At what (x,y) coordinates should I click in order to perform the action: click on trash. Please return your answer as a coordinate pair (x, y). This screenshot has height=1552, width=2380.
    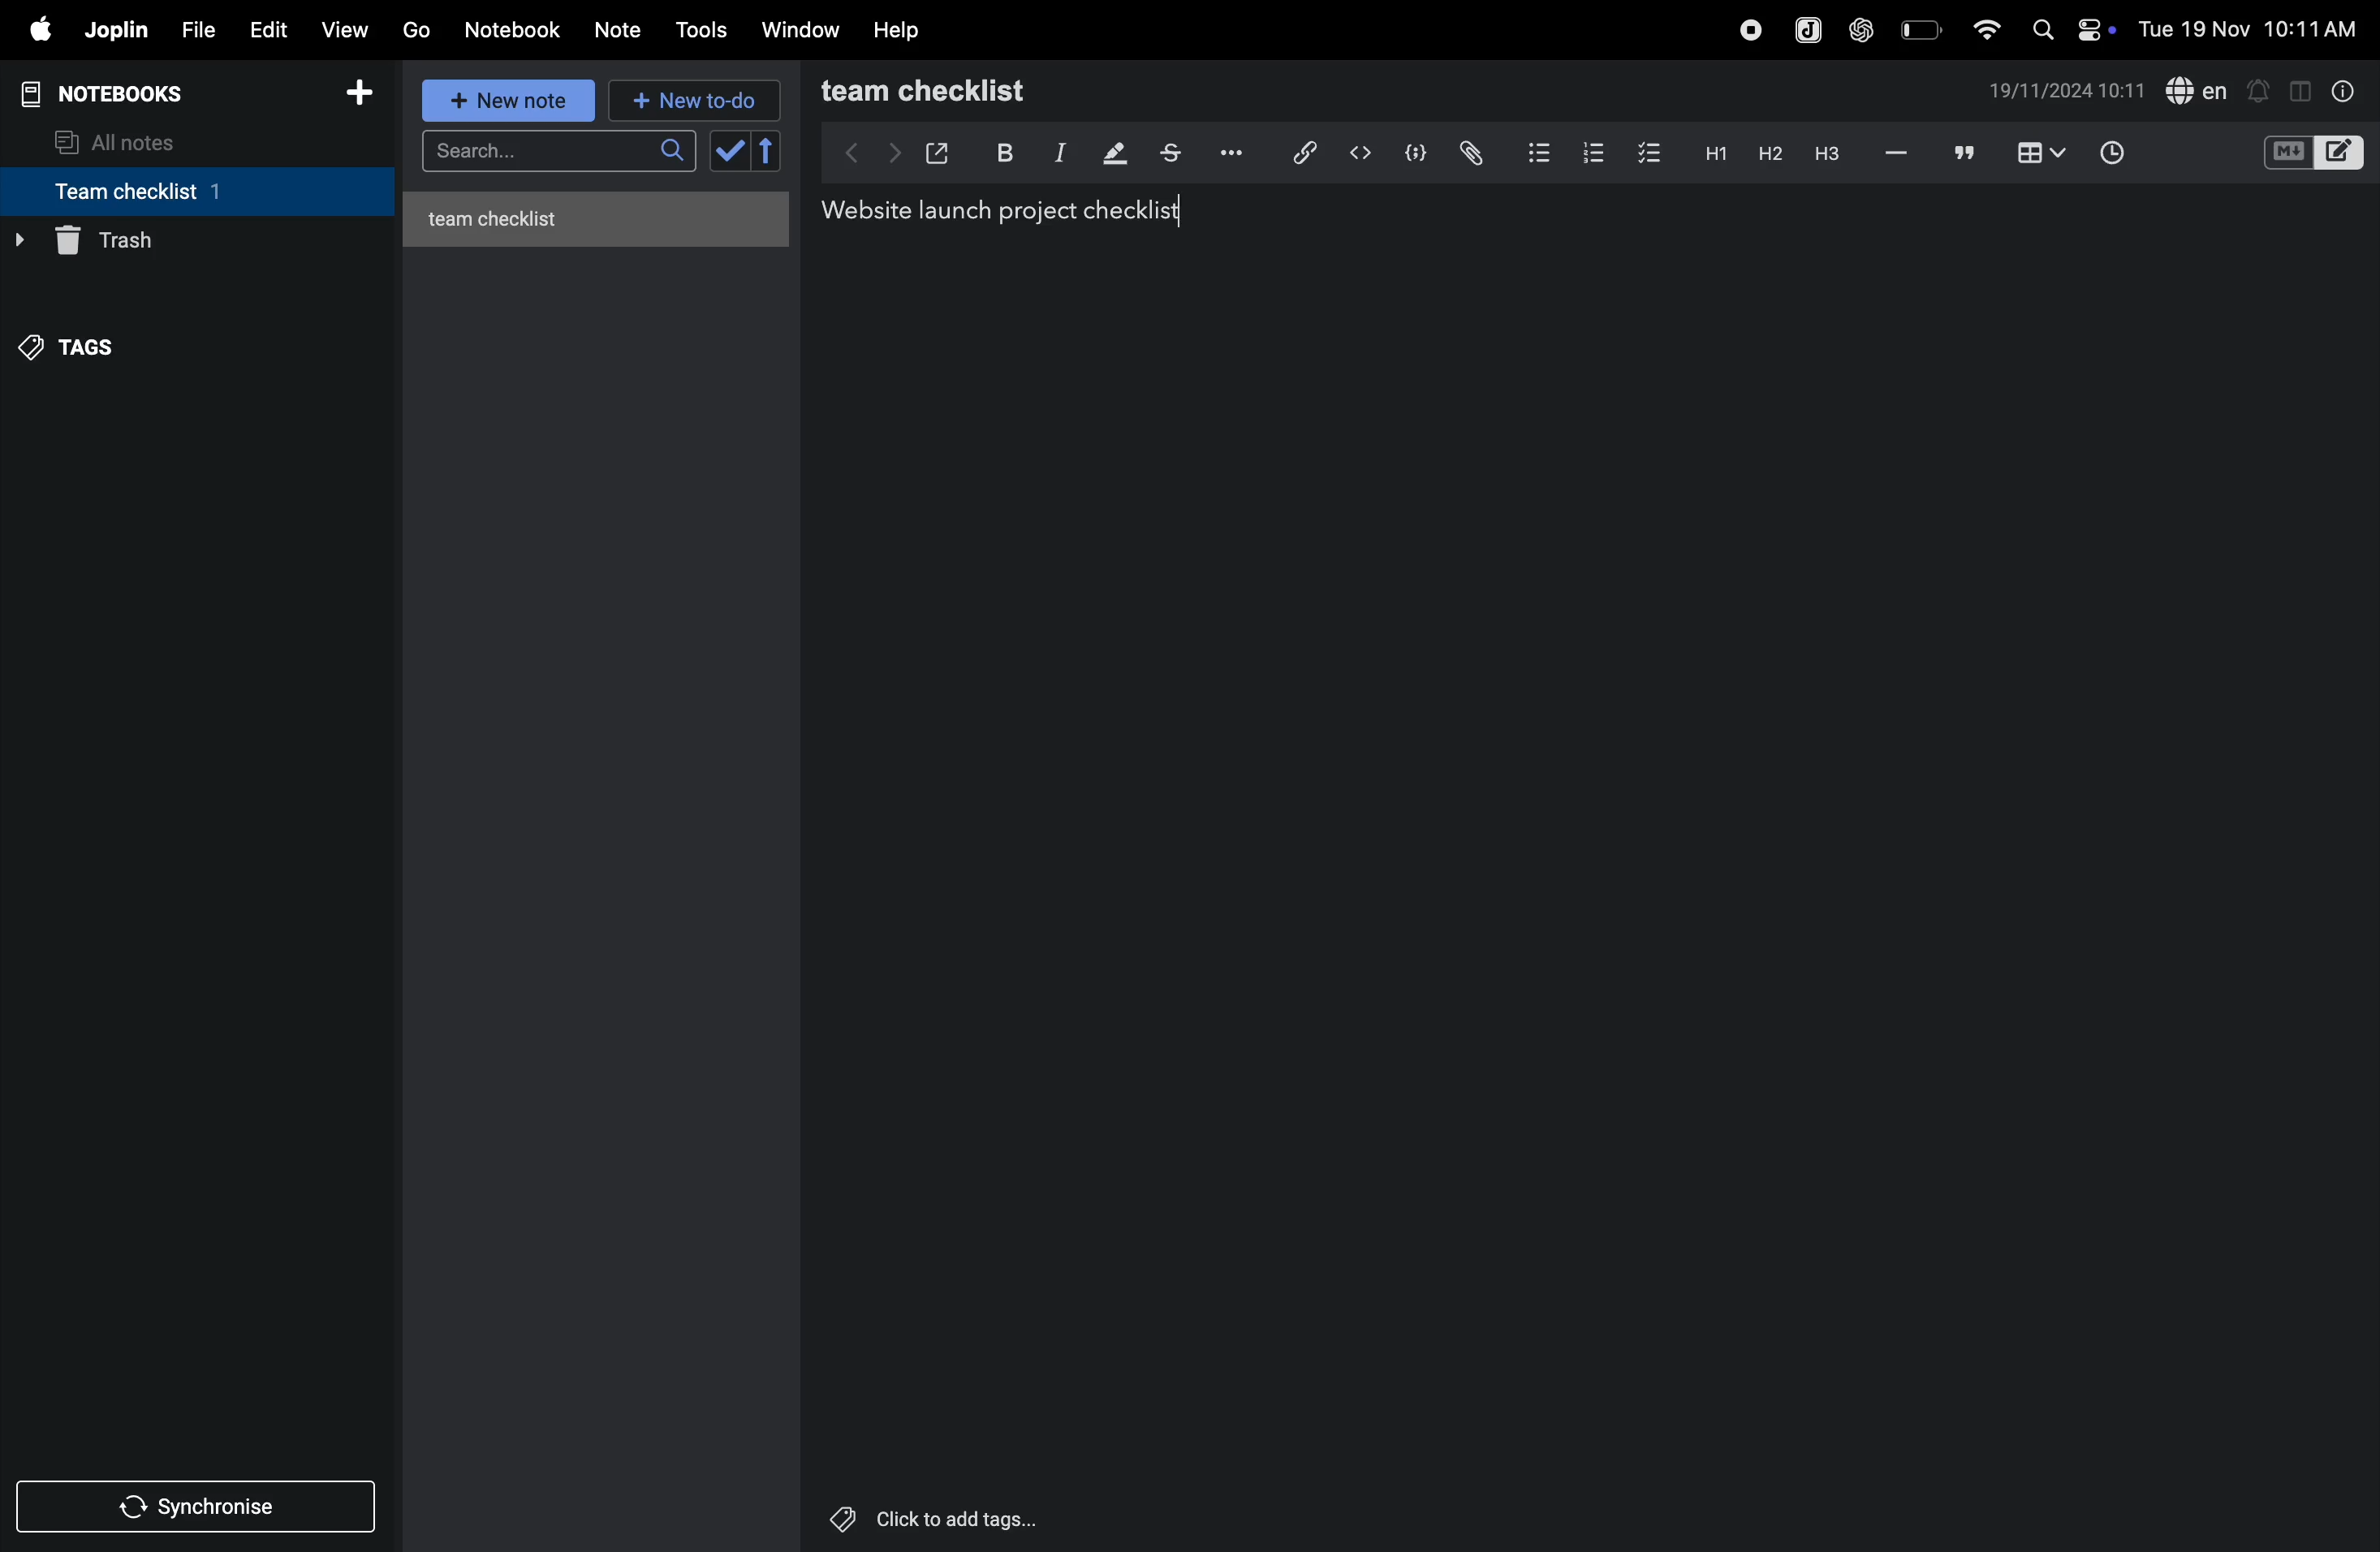
    Looking at the image, I should click on (189, 241).